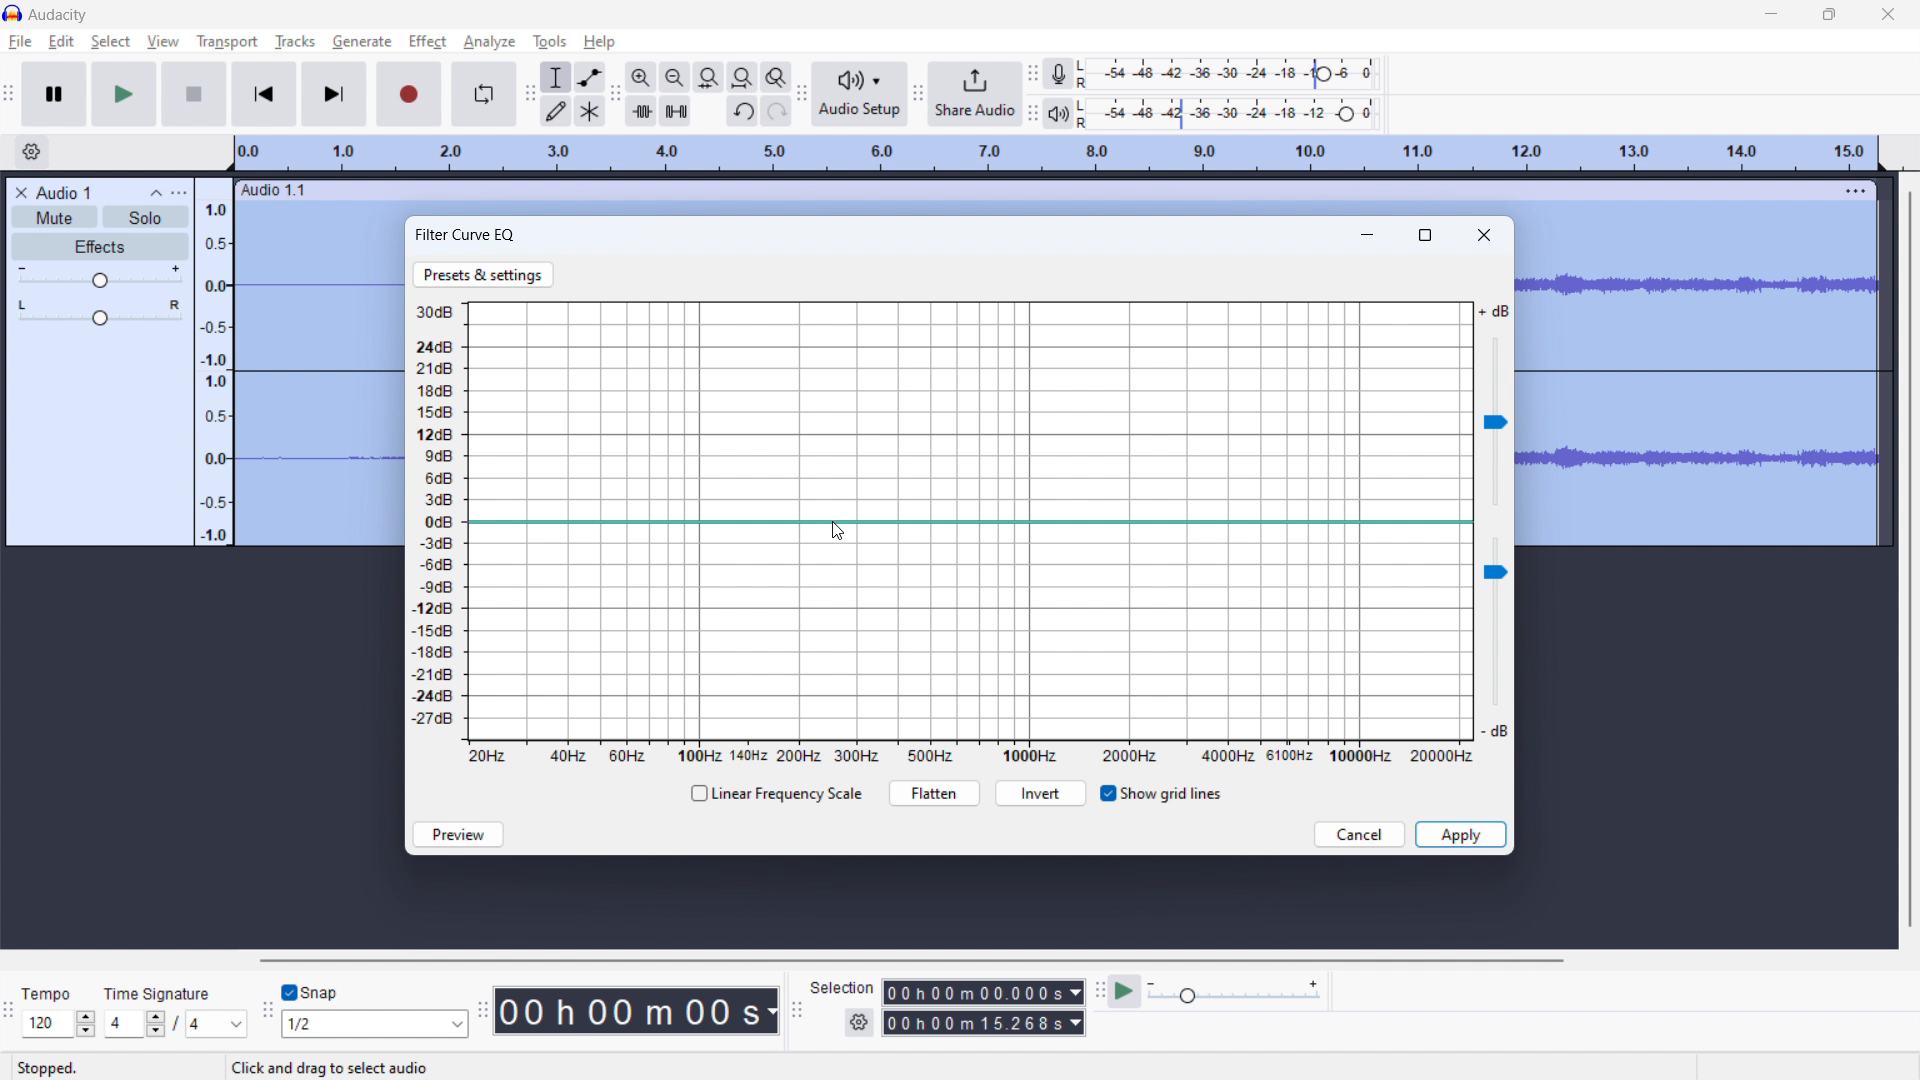 Image resolution: width=1920 pixels, height=1080 pixels. I want to click on record level, so click(1233, 74).